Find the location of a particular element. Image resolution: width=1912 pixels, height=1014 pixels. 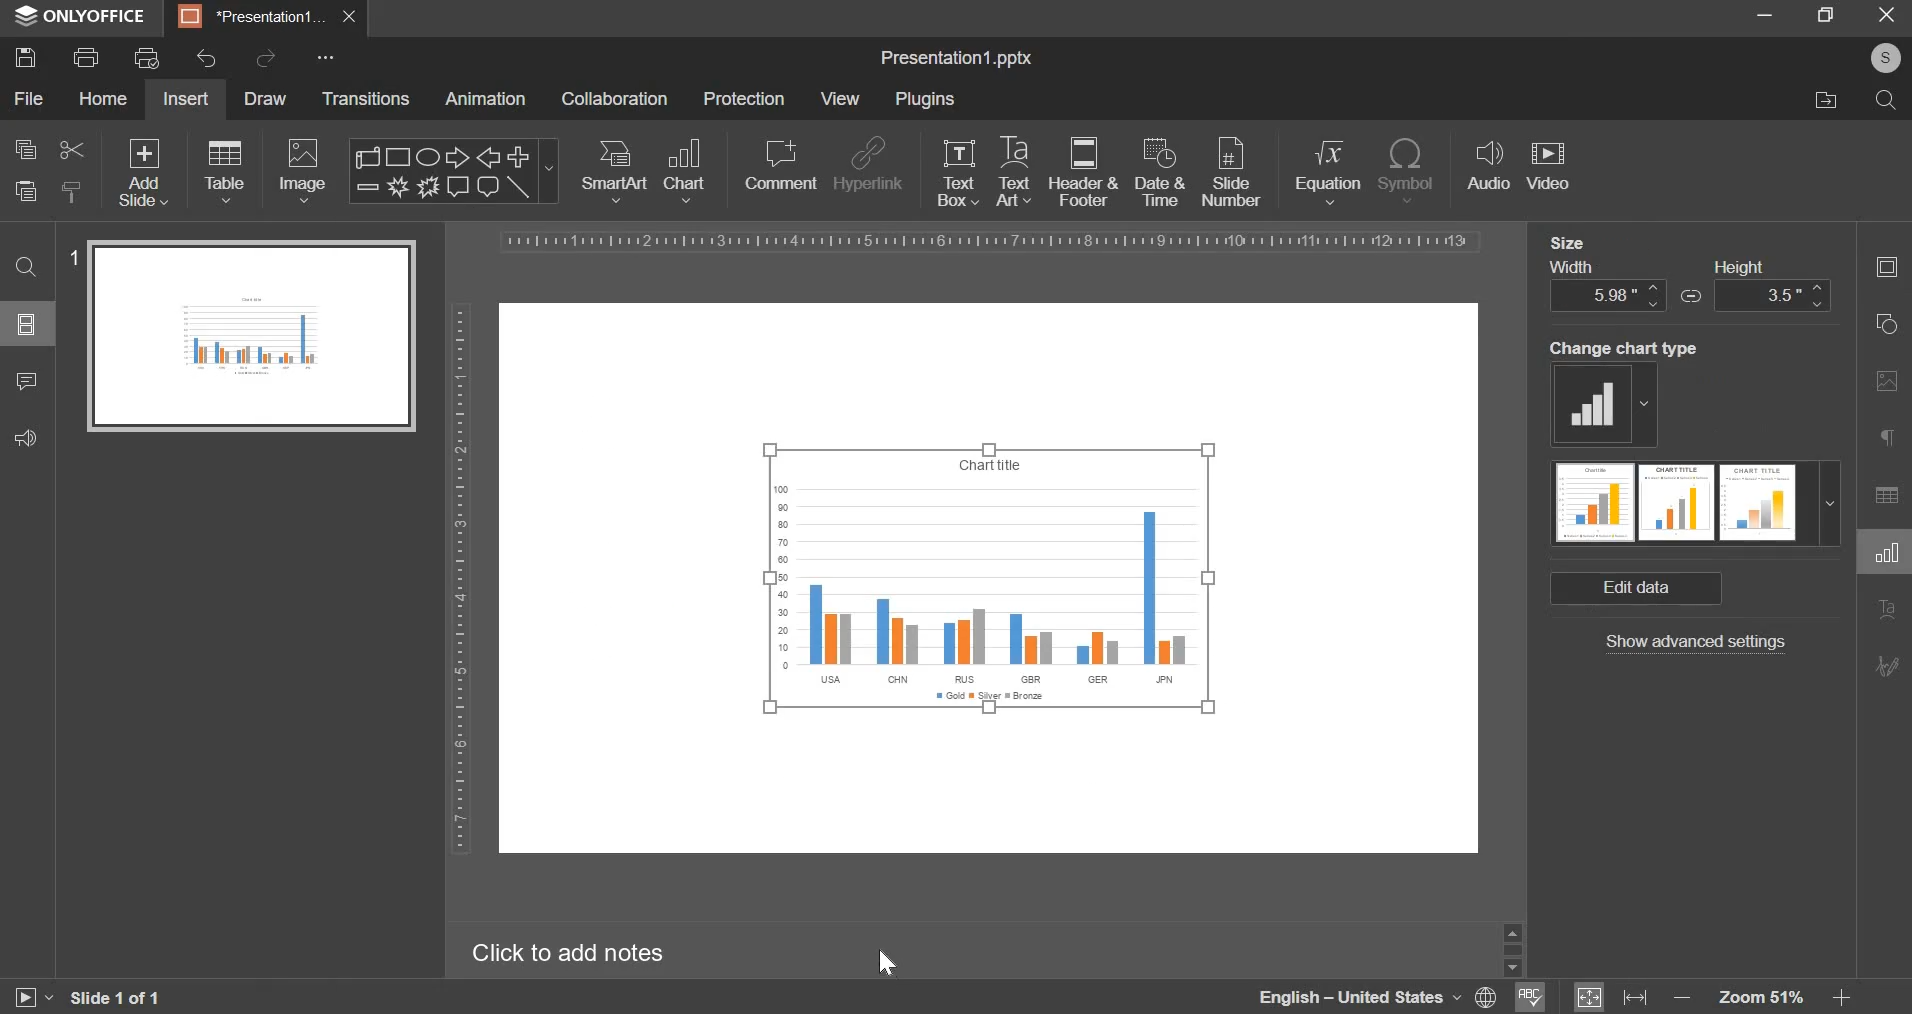

find is located at coordinates (26, 267).